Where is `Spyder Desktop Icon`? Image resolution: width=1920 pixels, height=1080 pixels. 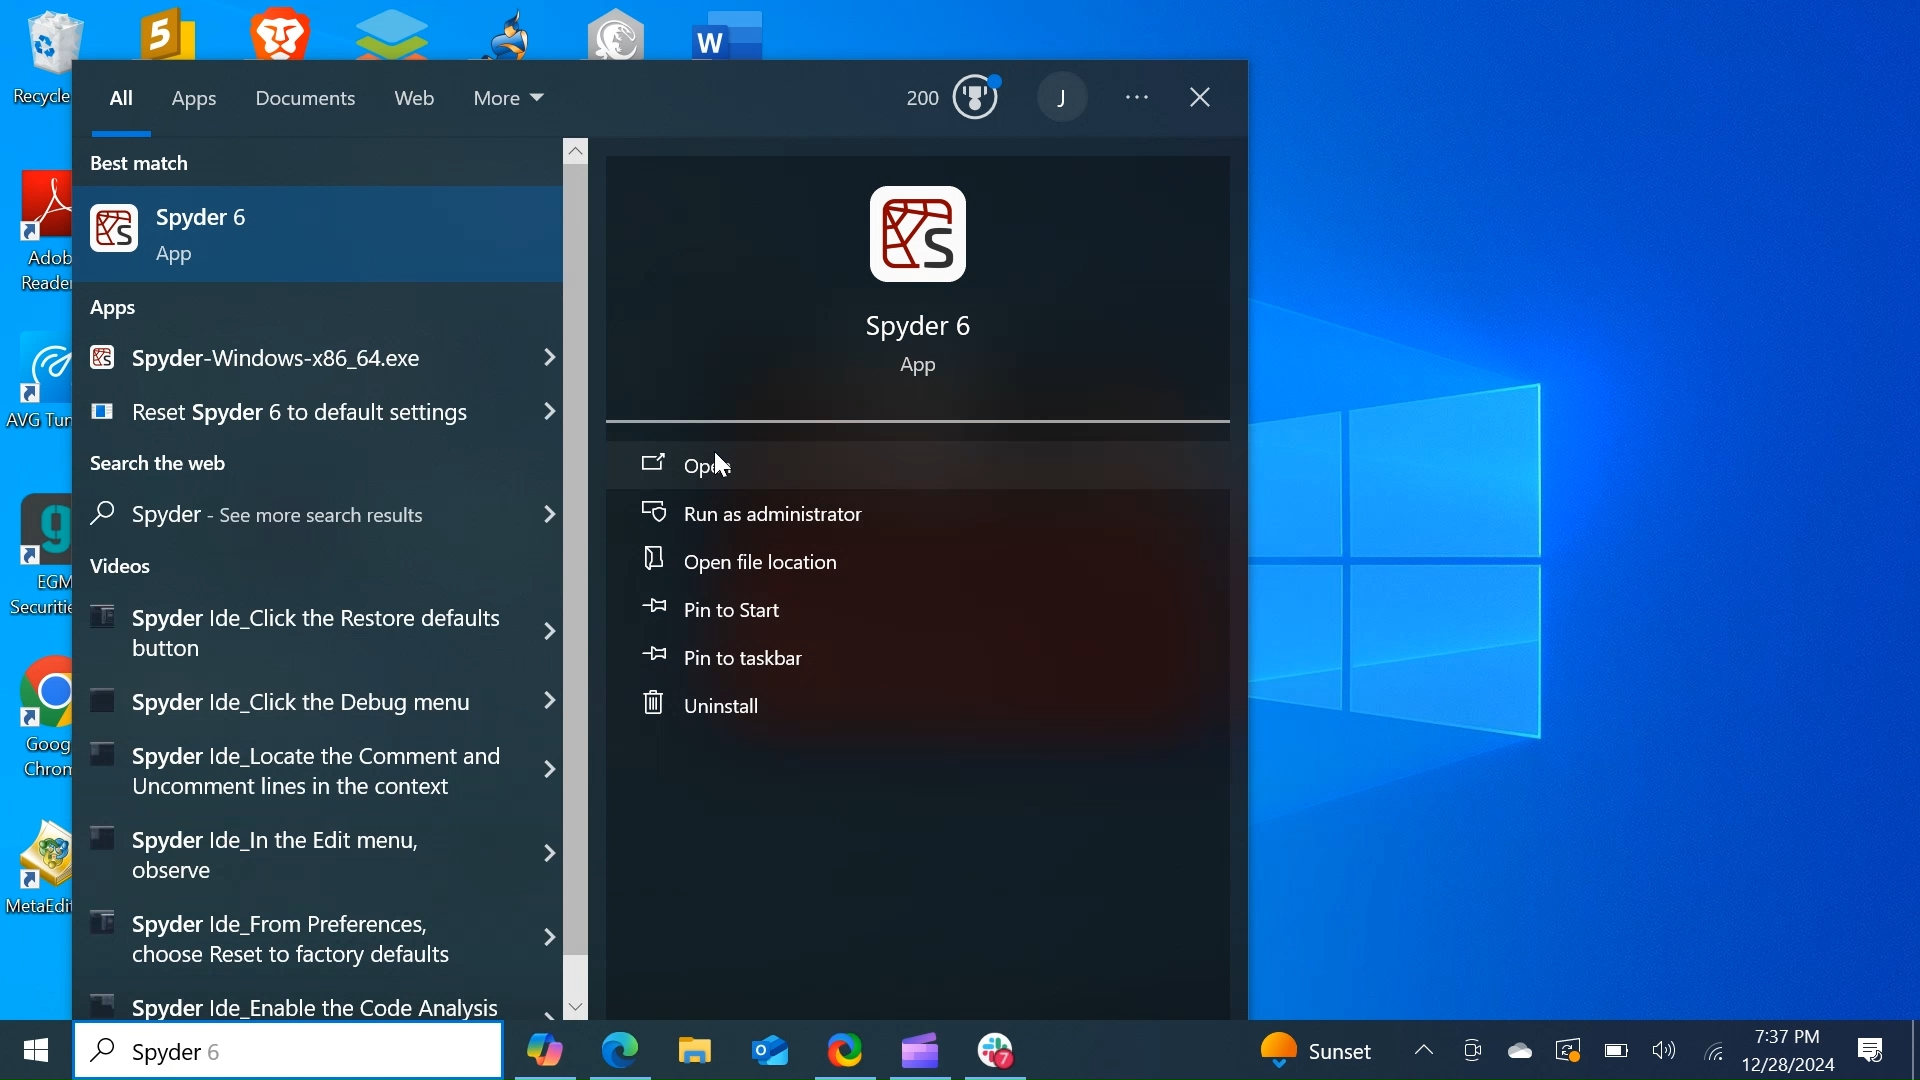
Spyder Desktop Icon is located at coordinates (315, 232).